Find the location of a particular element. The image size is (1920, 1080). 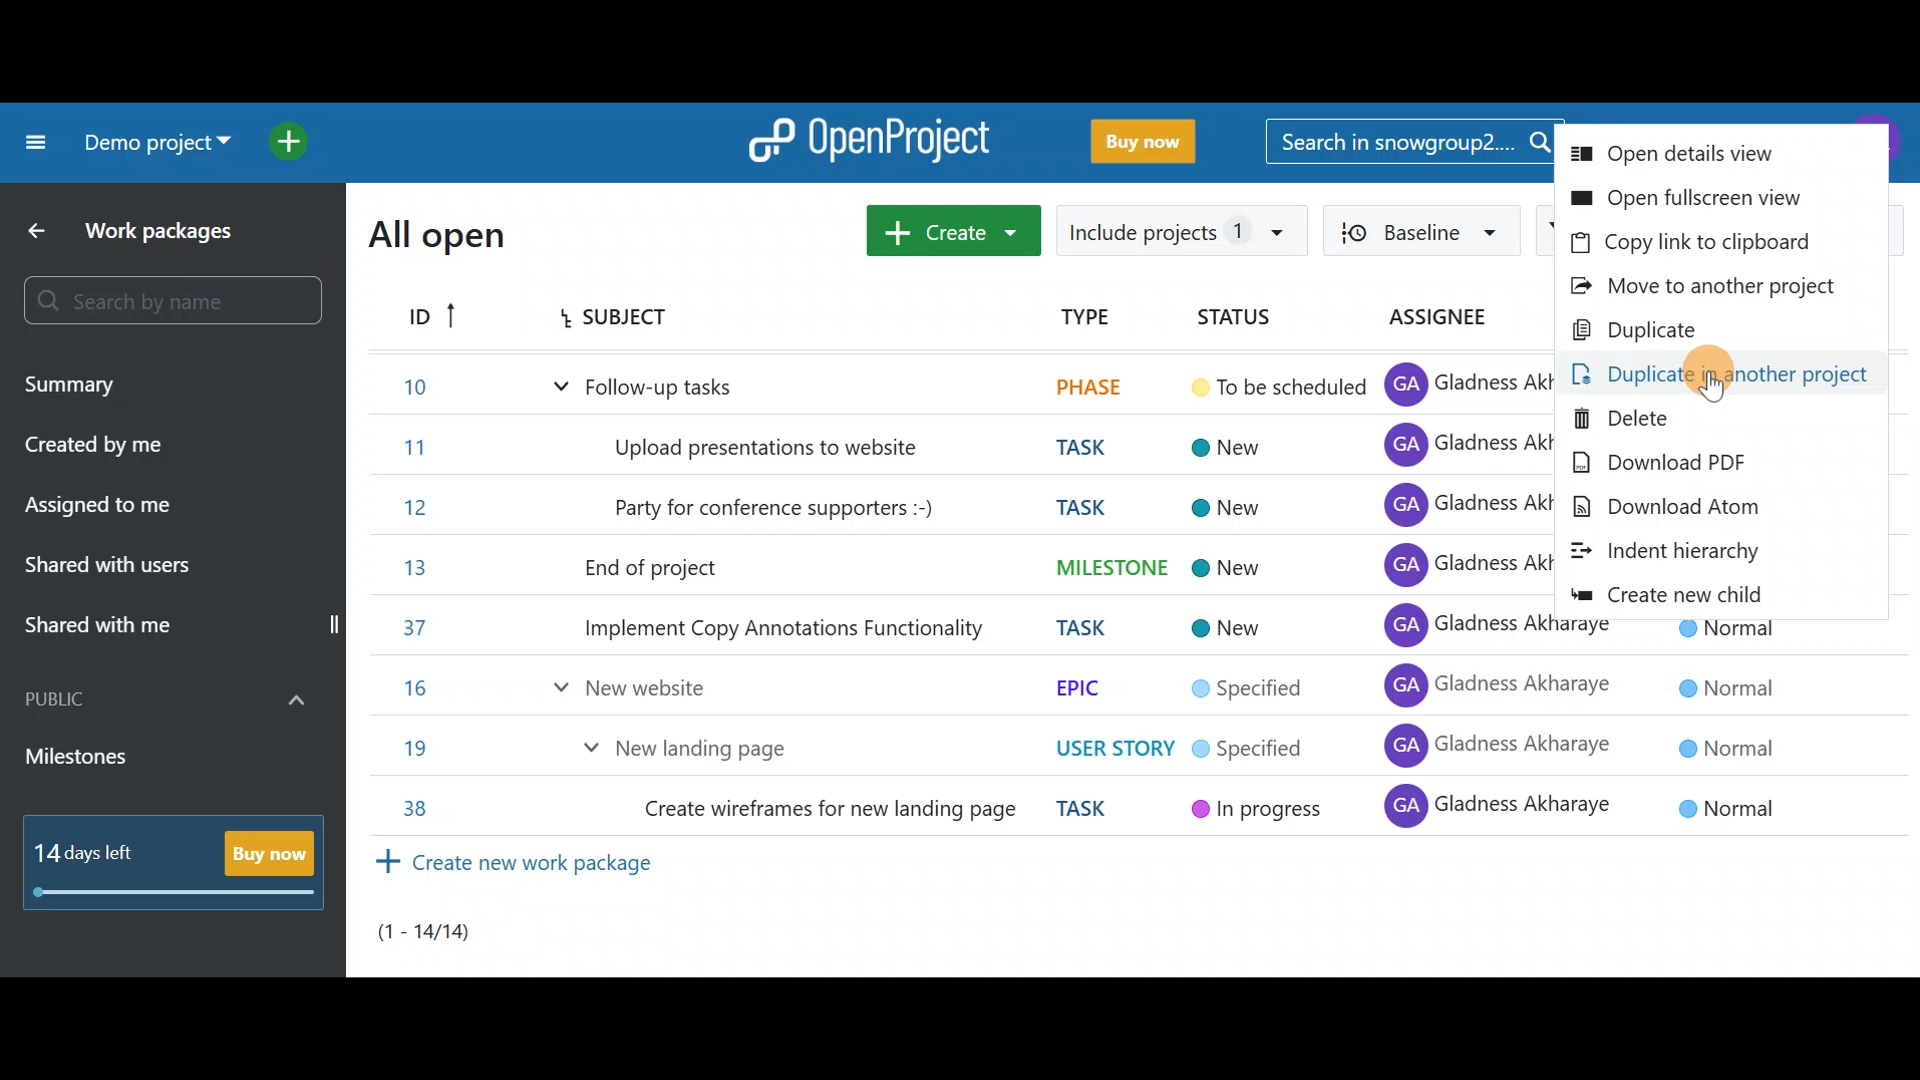

Implement Copy Annotations Functionality is located at coordinates (785, 627).